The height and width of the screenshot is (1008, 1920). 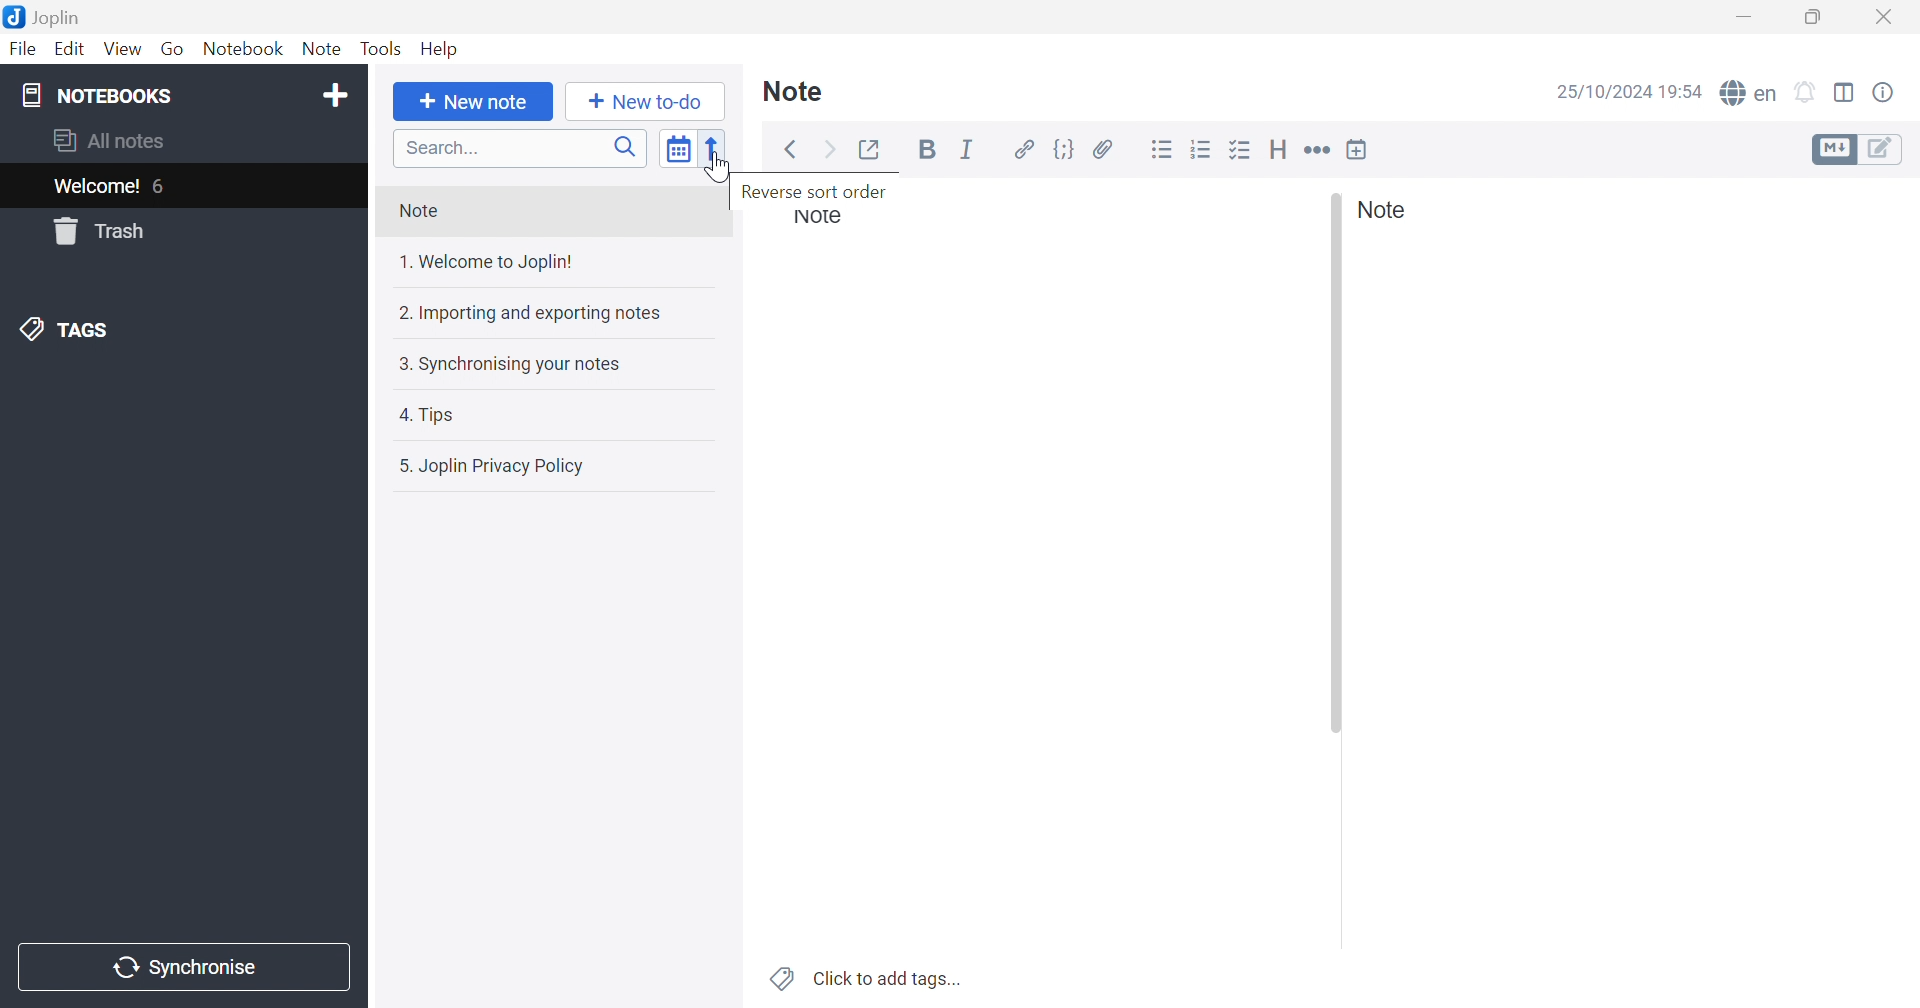 I want to click on edit, so click(x=1883, y=150).